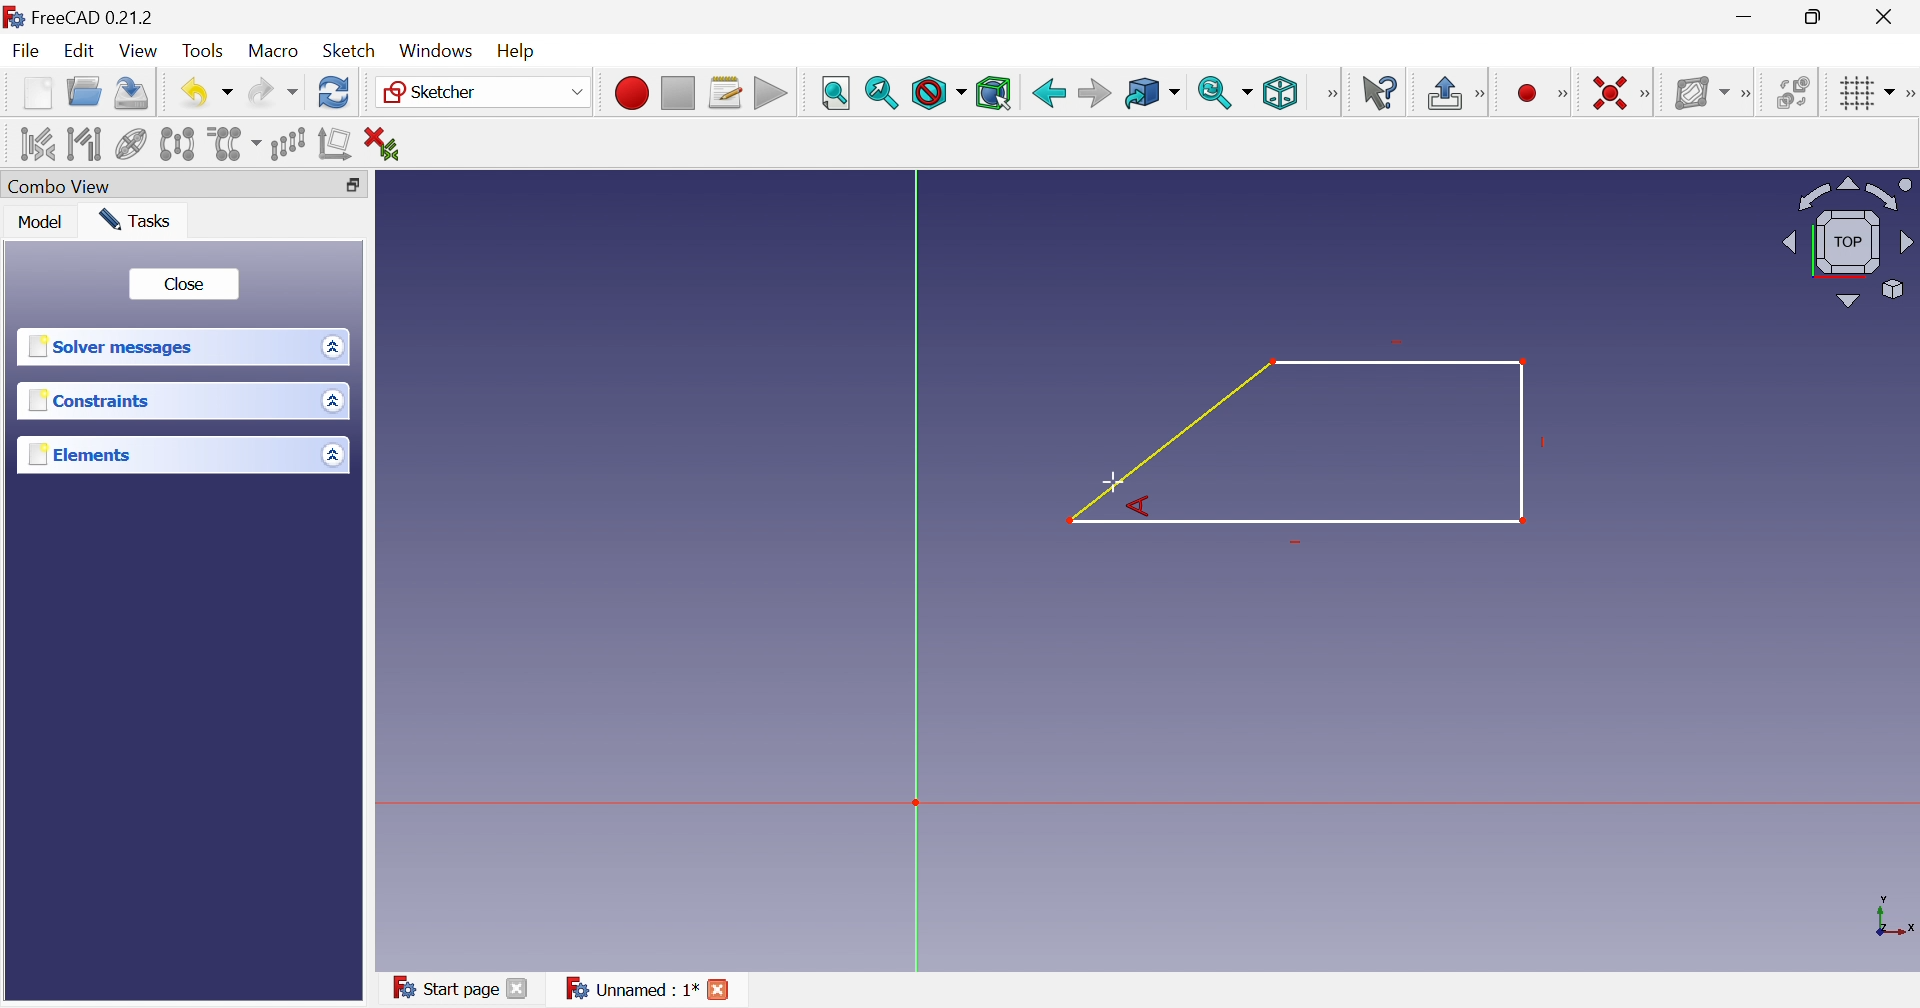  Describe the element at coordinates (77, 454) in the screenshot. I see `Elements` at that location.